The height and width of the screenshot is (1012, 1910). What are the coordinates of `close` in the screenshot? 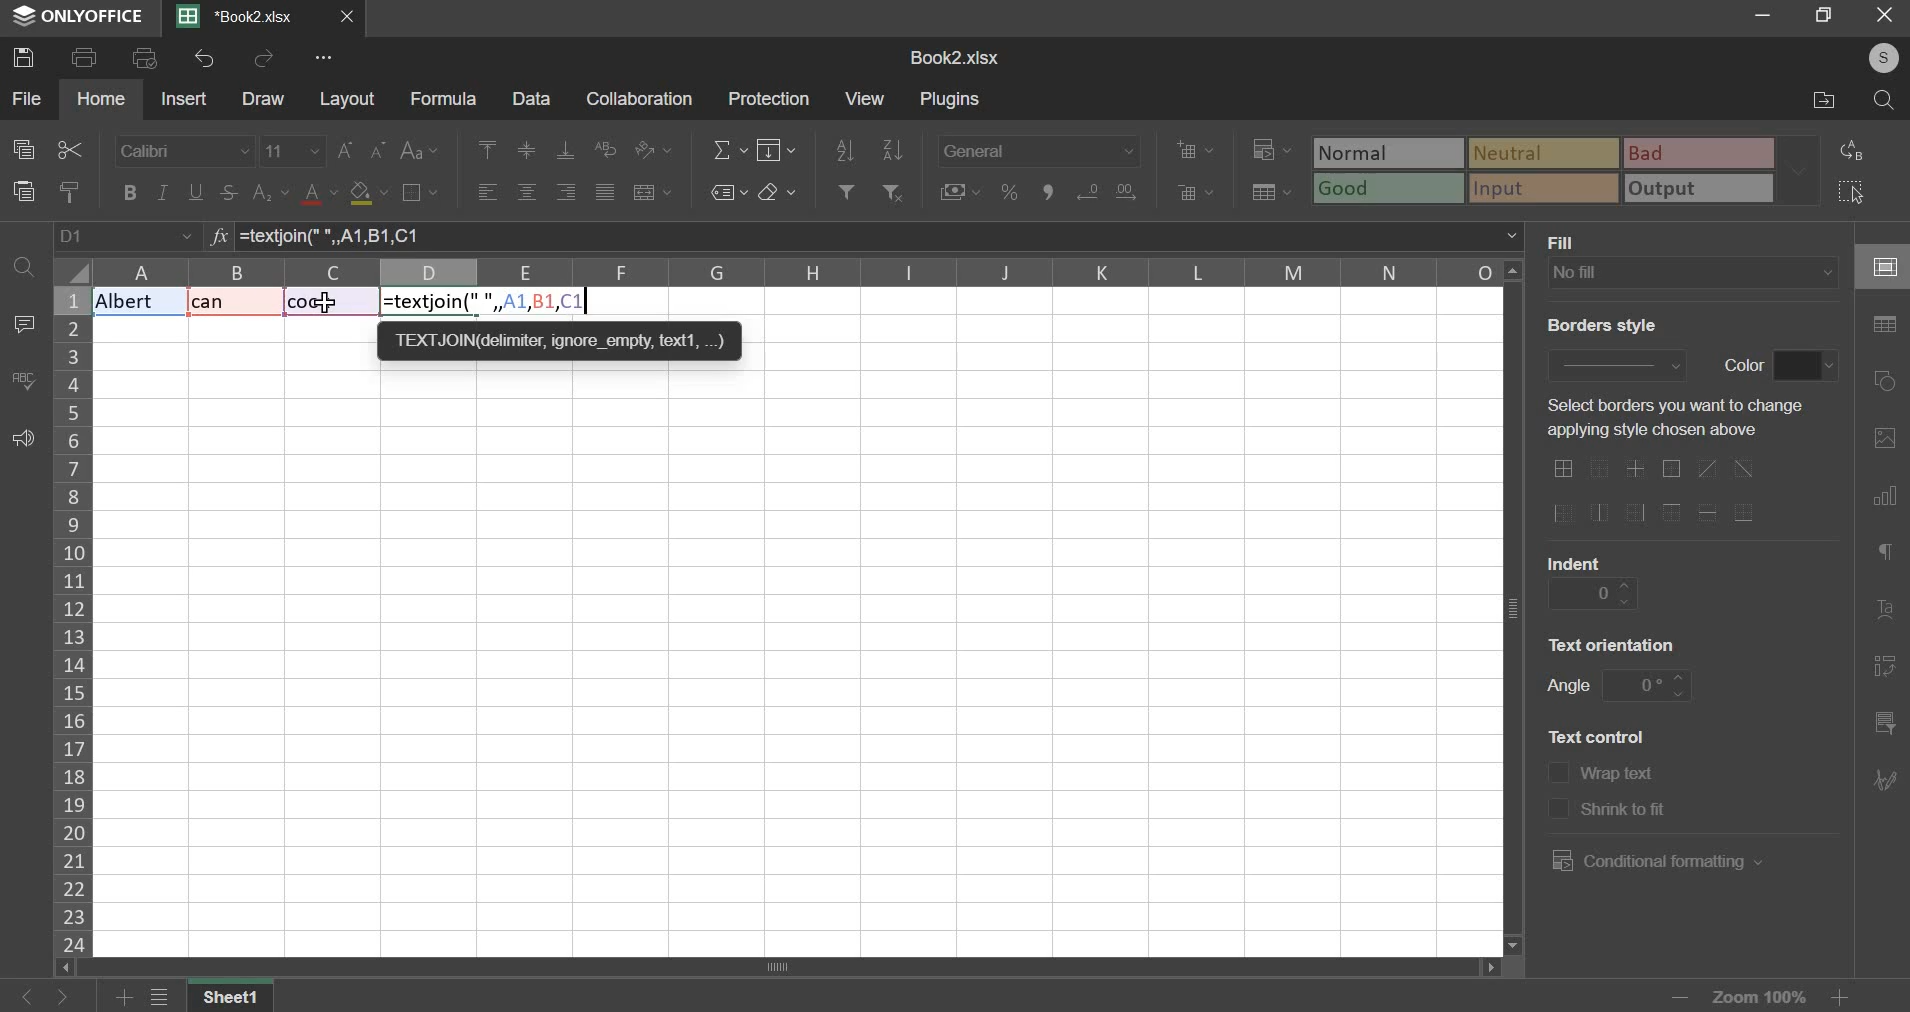 It's located at (1883, 16).